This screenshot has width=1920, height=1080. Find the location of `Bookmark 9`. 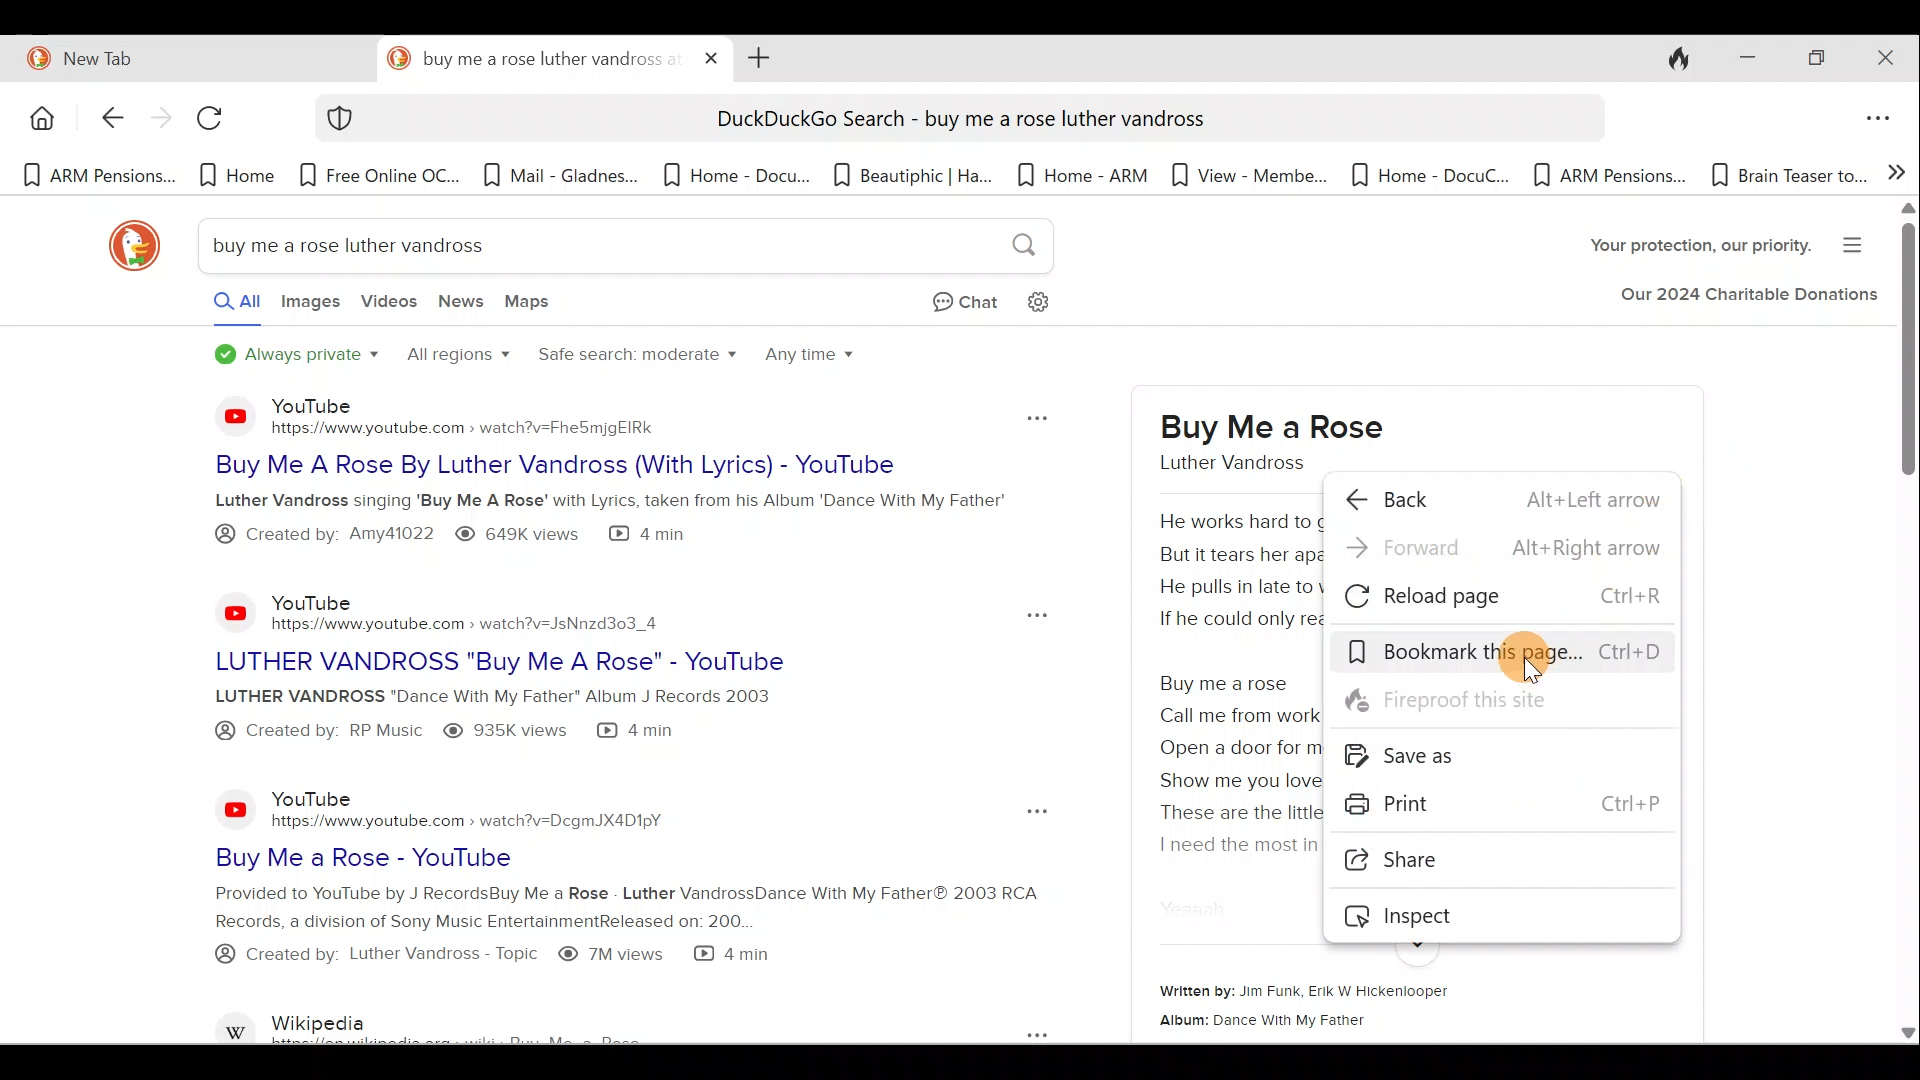

Bookmark 9 is located at coordinates (1420, 175).